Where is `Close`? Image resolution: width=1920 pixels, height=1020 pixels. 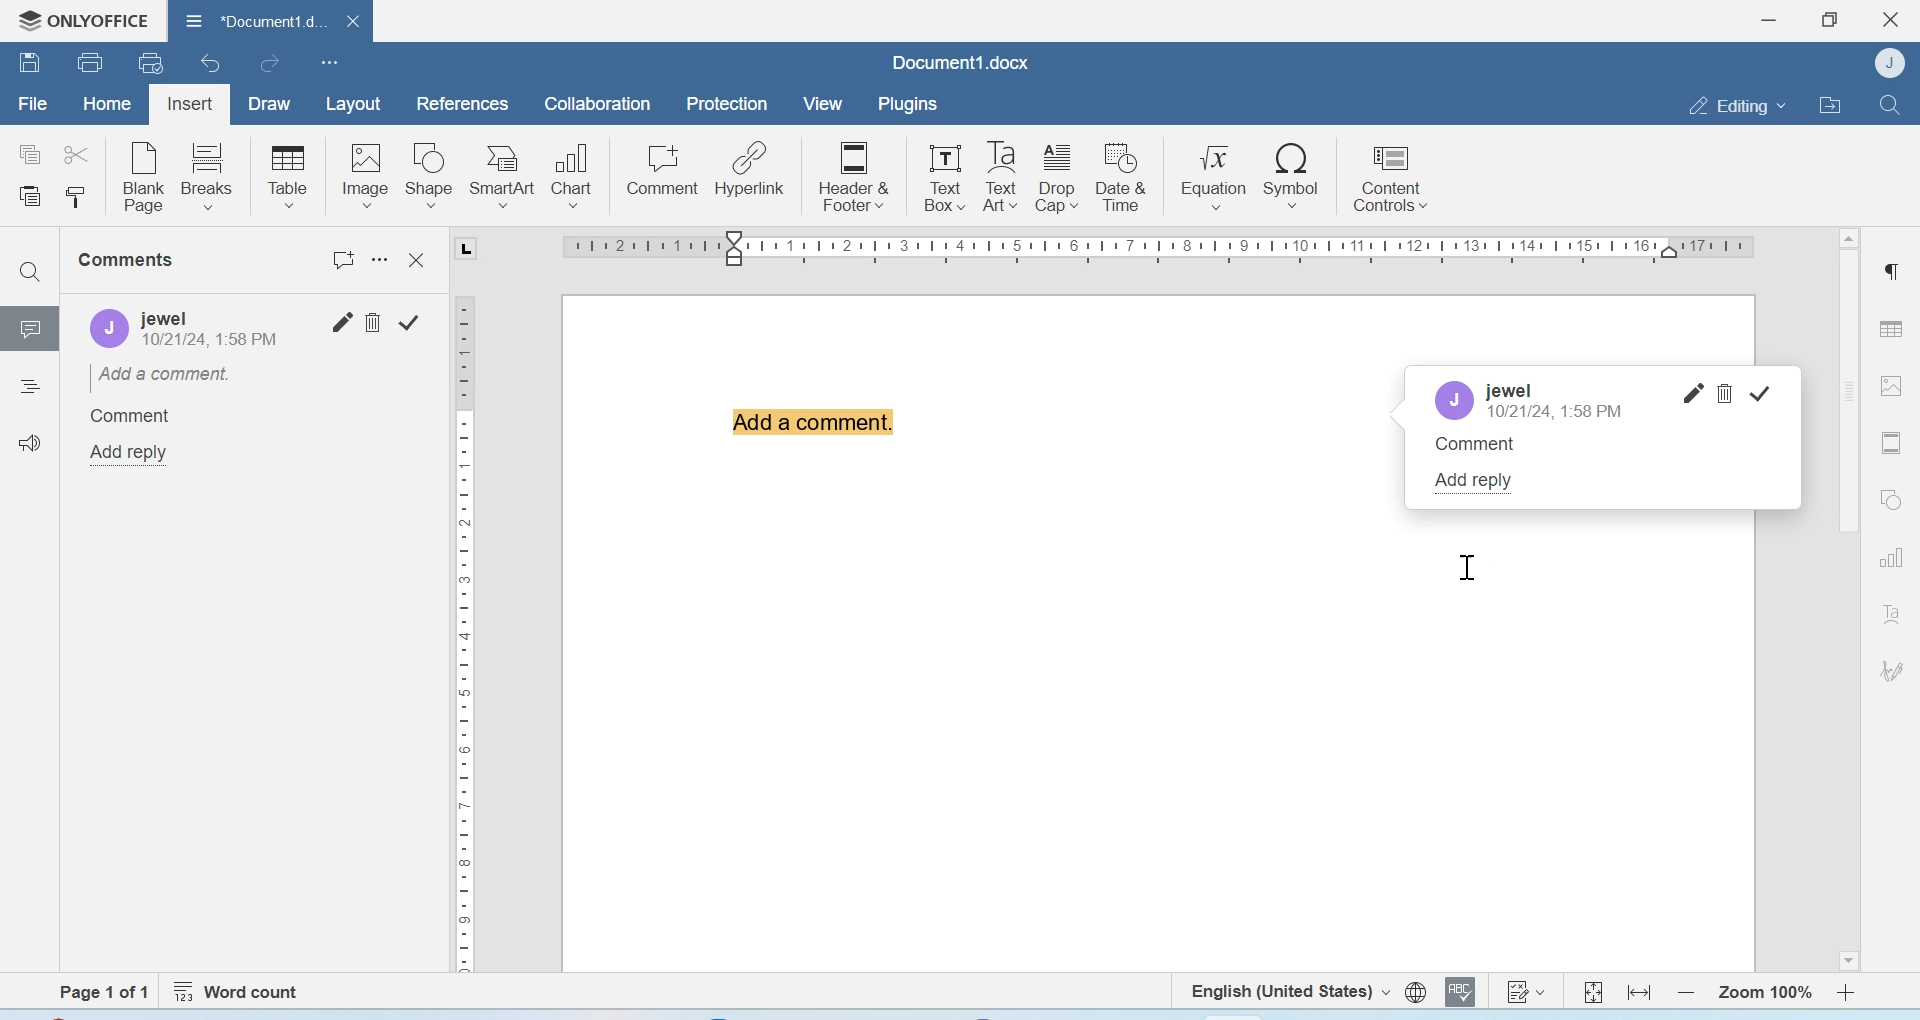
Close is located at coordinates (1893, 20).